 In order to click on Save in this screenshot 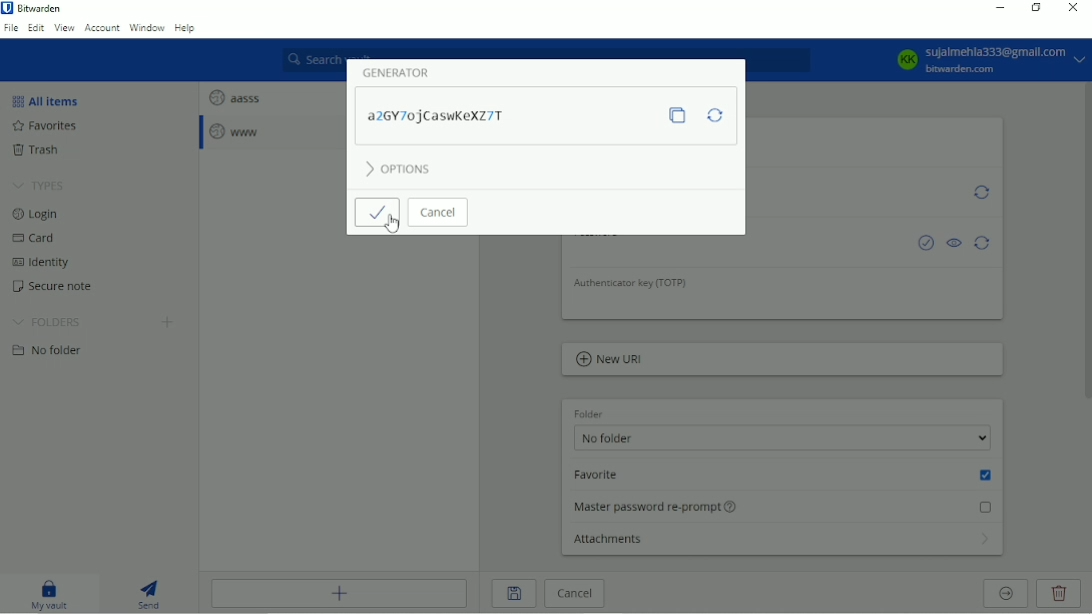, I will do `click(377, 210)`.